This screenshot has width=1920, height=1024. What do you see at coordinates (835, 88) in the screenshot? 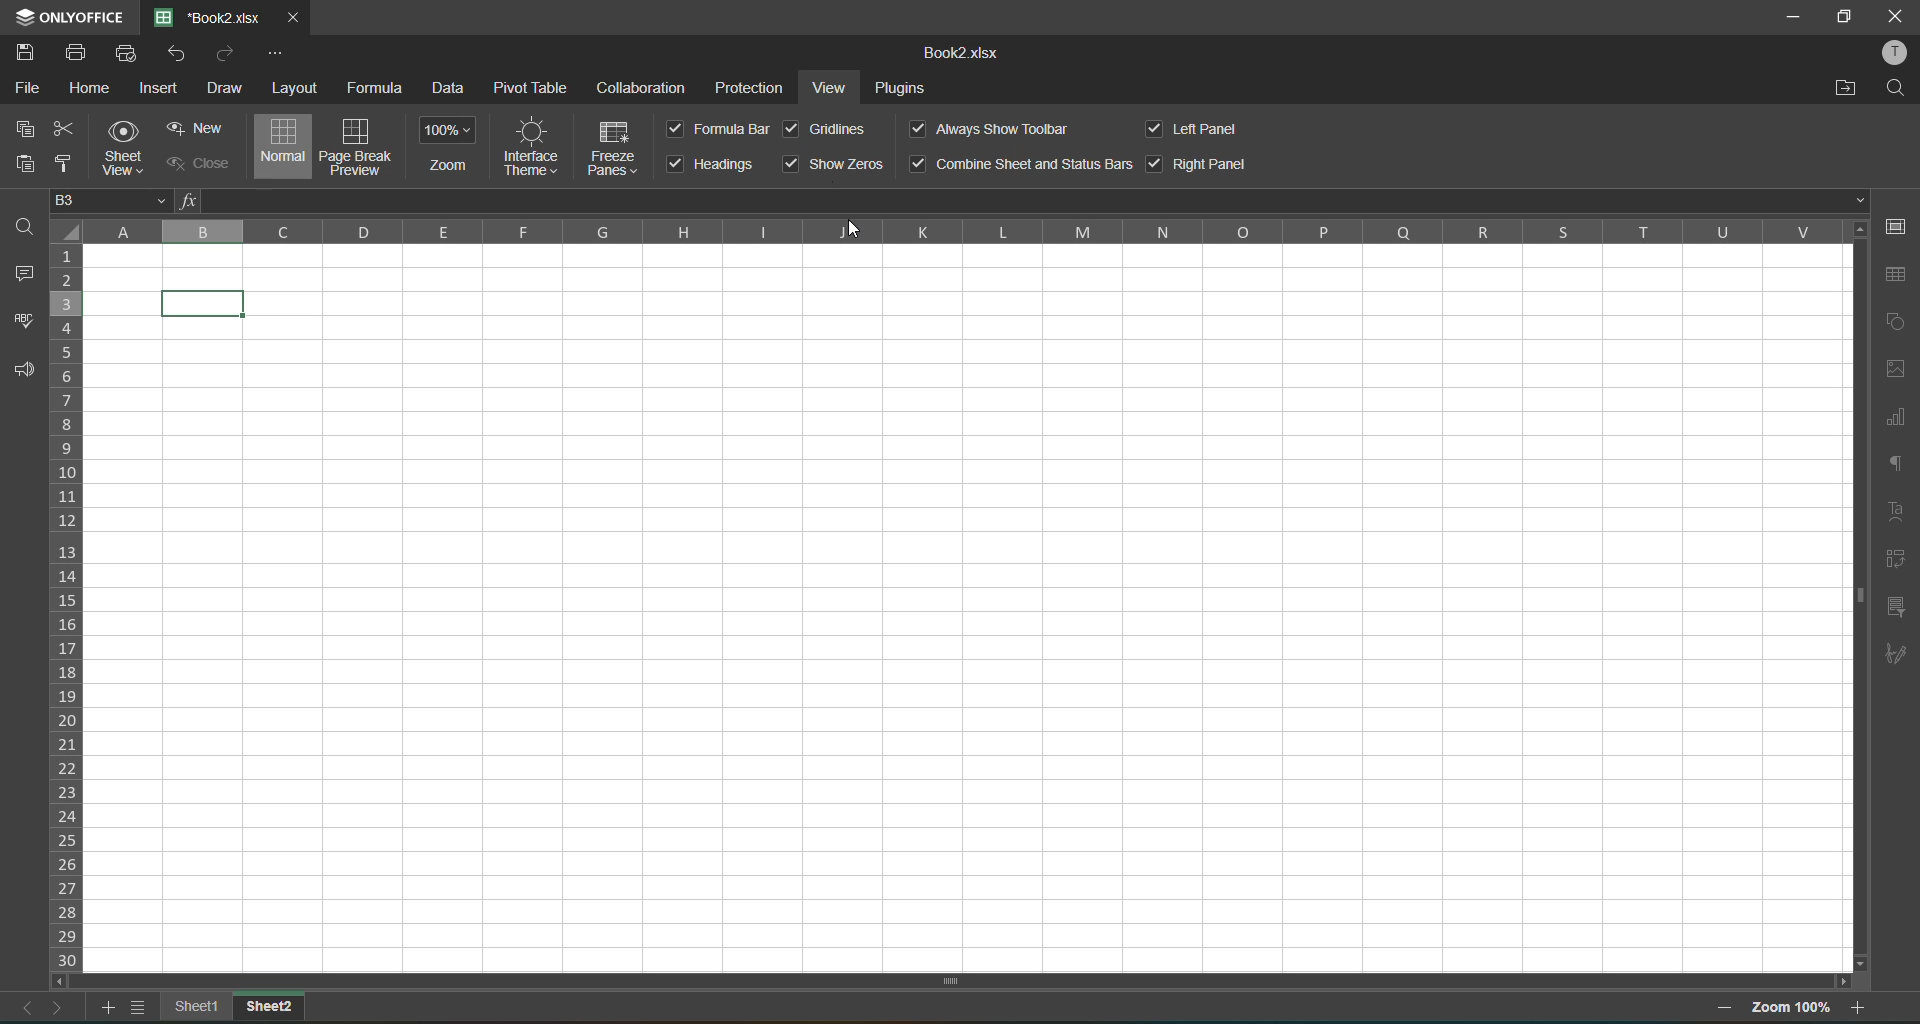
I see `view` at bounding box center [835, 88].